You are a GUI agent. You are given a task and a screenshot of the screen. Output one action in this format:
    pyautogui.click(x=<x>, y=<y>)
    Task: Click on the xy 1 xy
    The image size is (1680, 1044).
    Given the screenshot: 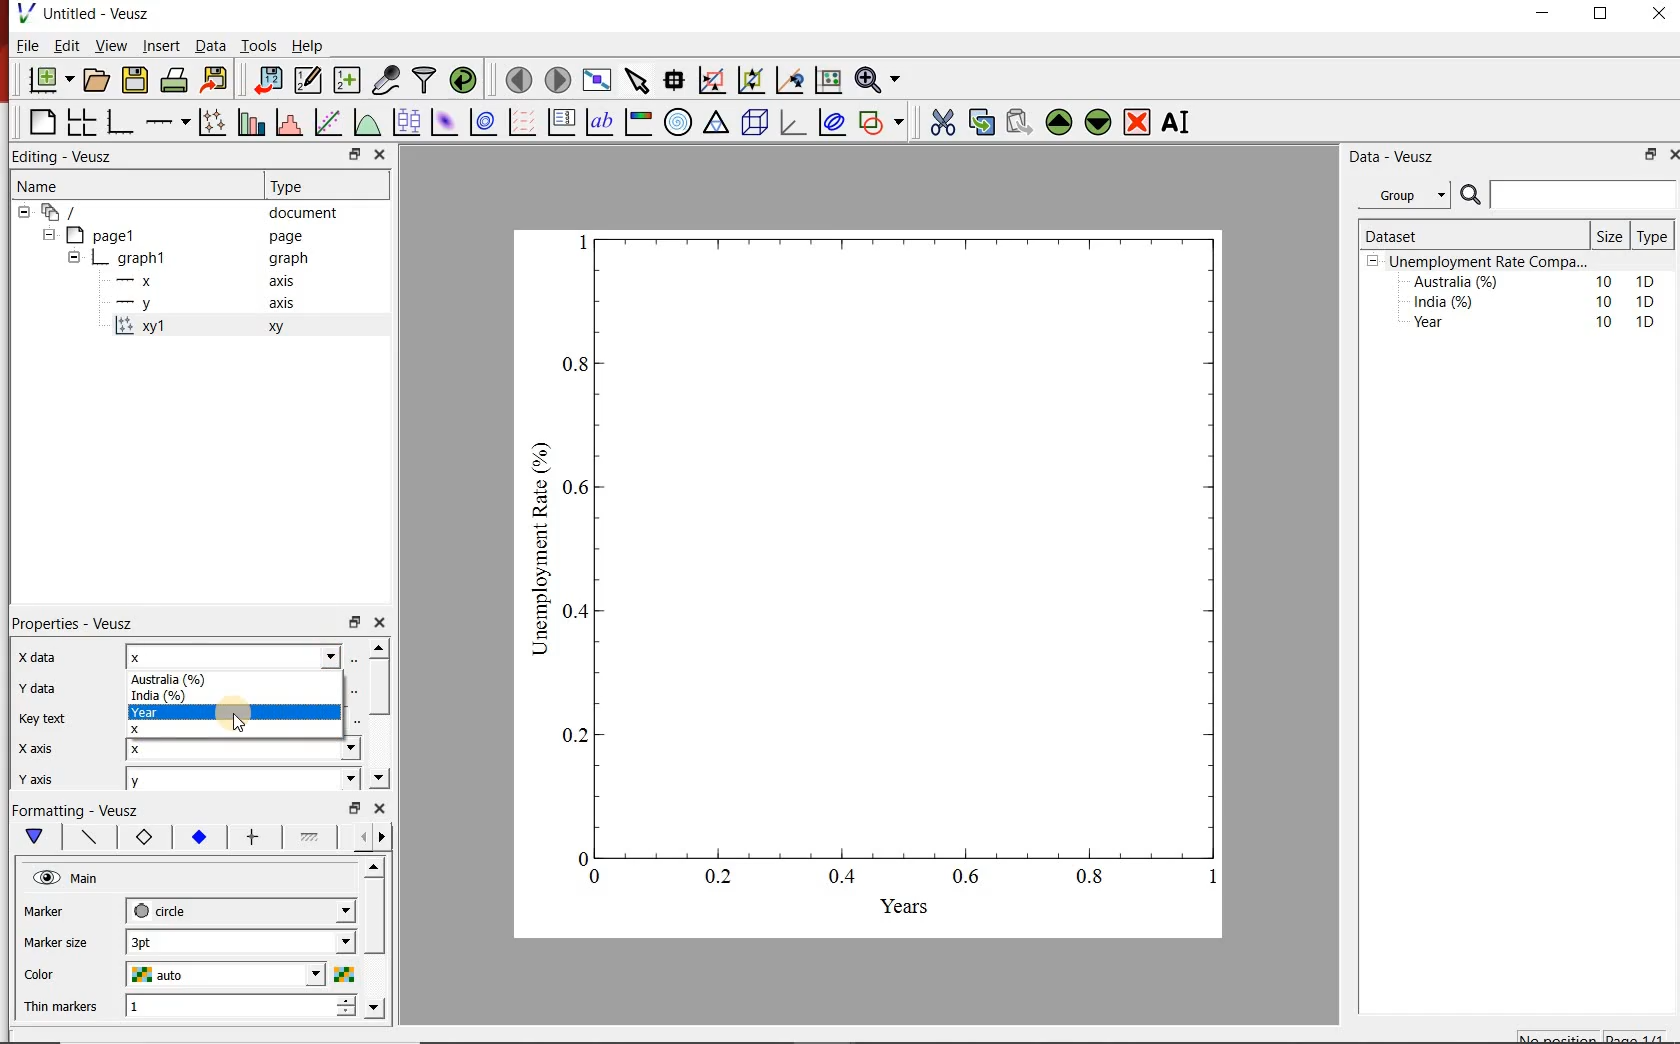 What is the action you would take?
    pyautogui.click(x=235, y=326)
    